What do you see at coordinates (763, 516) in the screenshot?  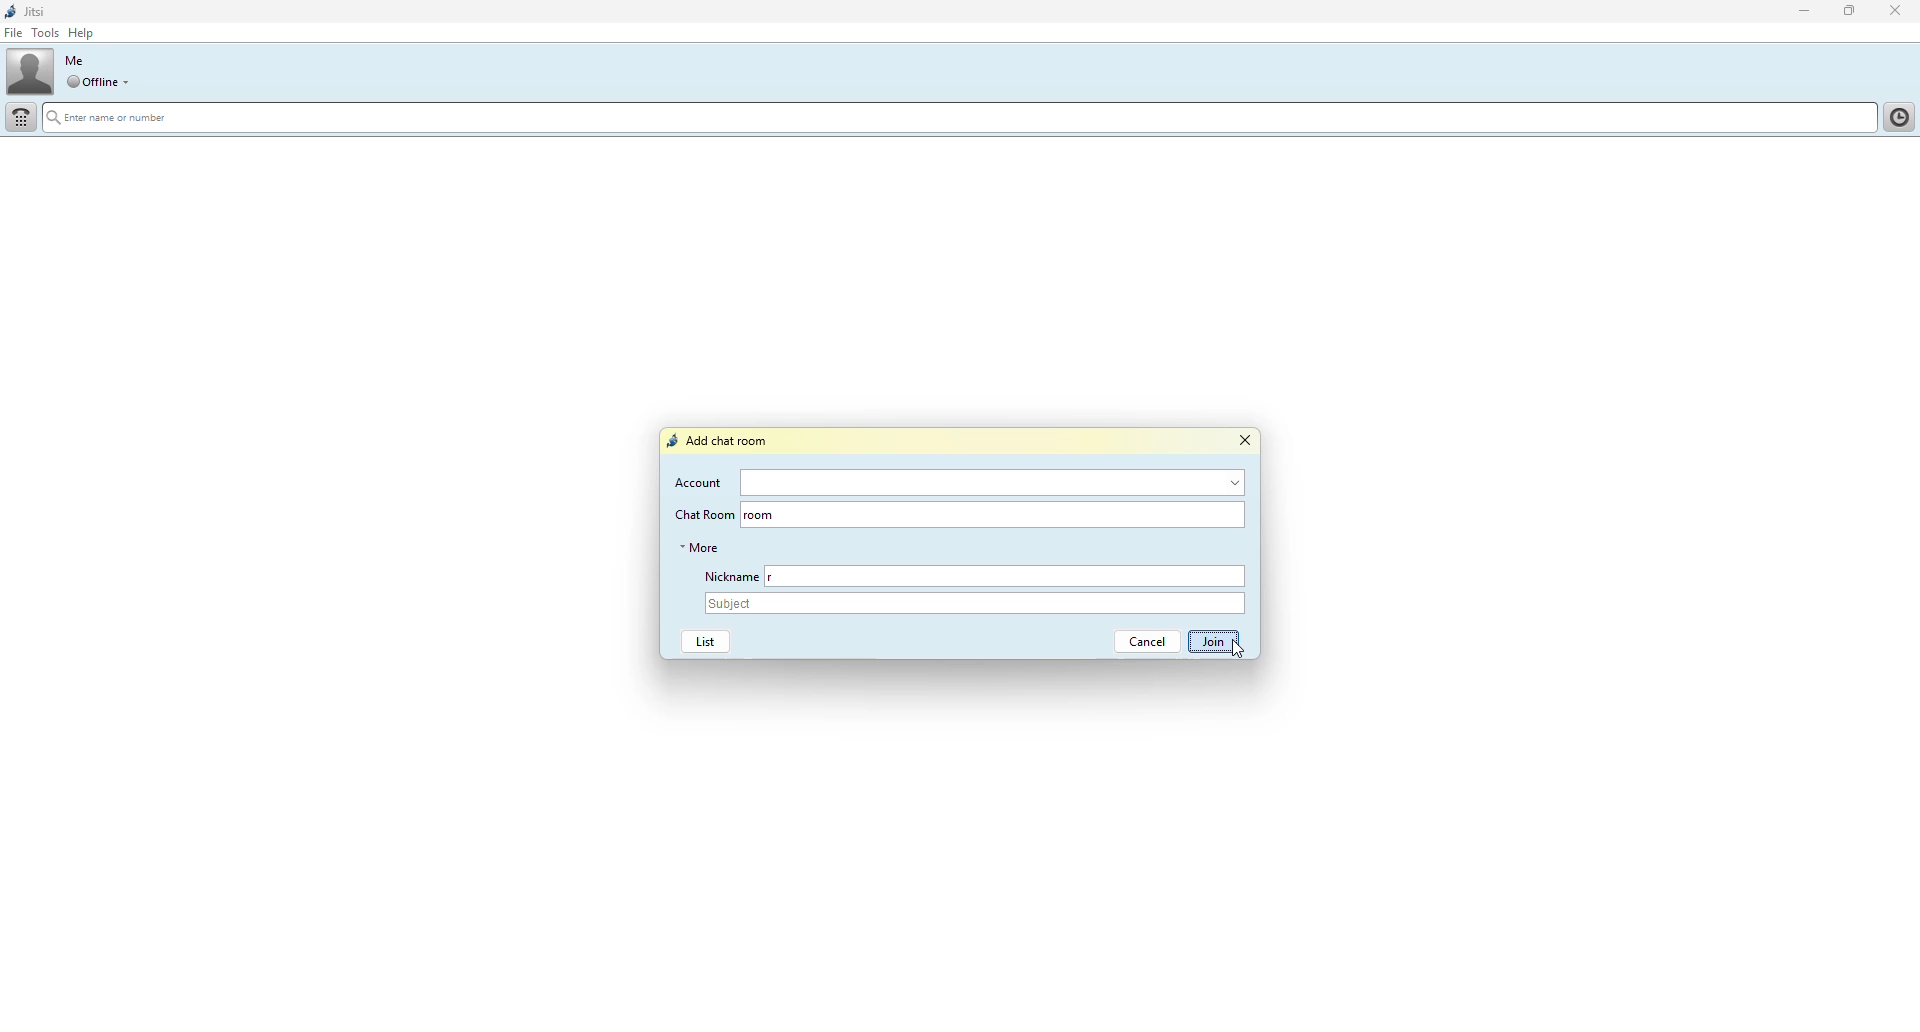 I see `room` at bounding box center [763, 516].